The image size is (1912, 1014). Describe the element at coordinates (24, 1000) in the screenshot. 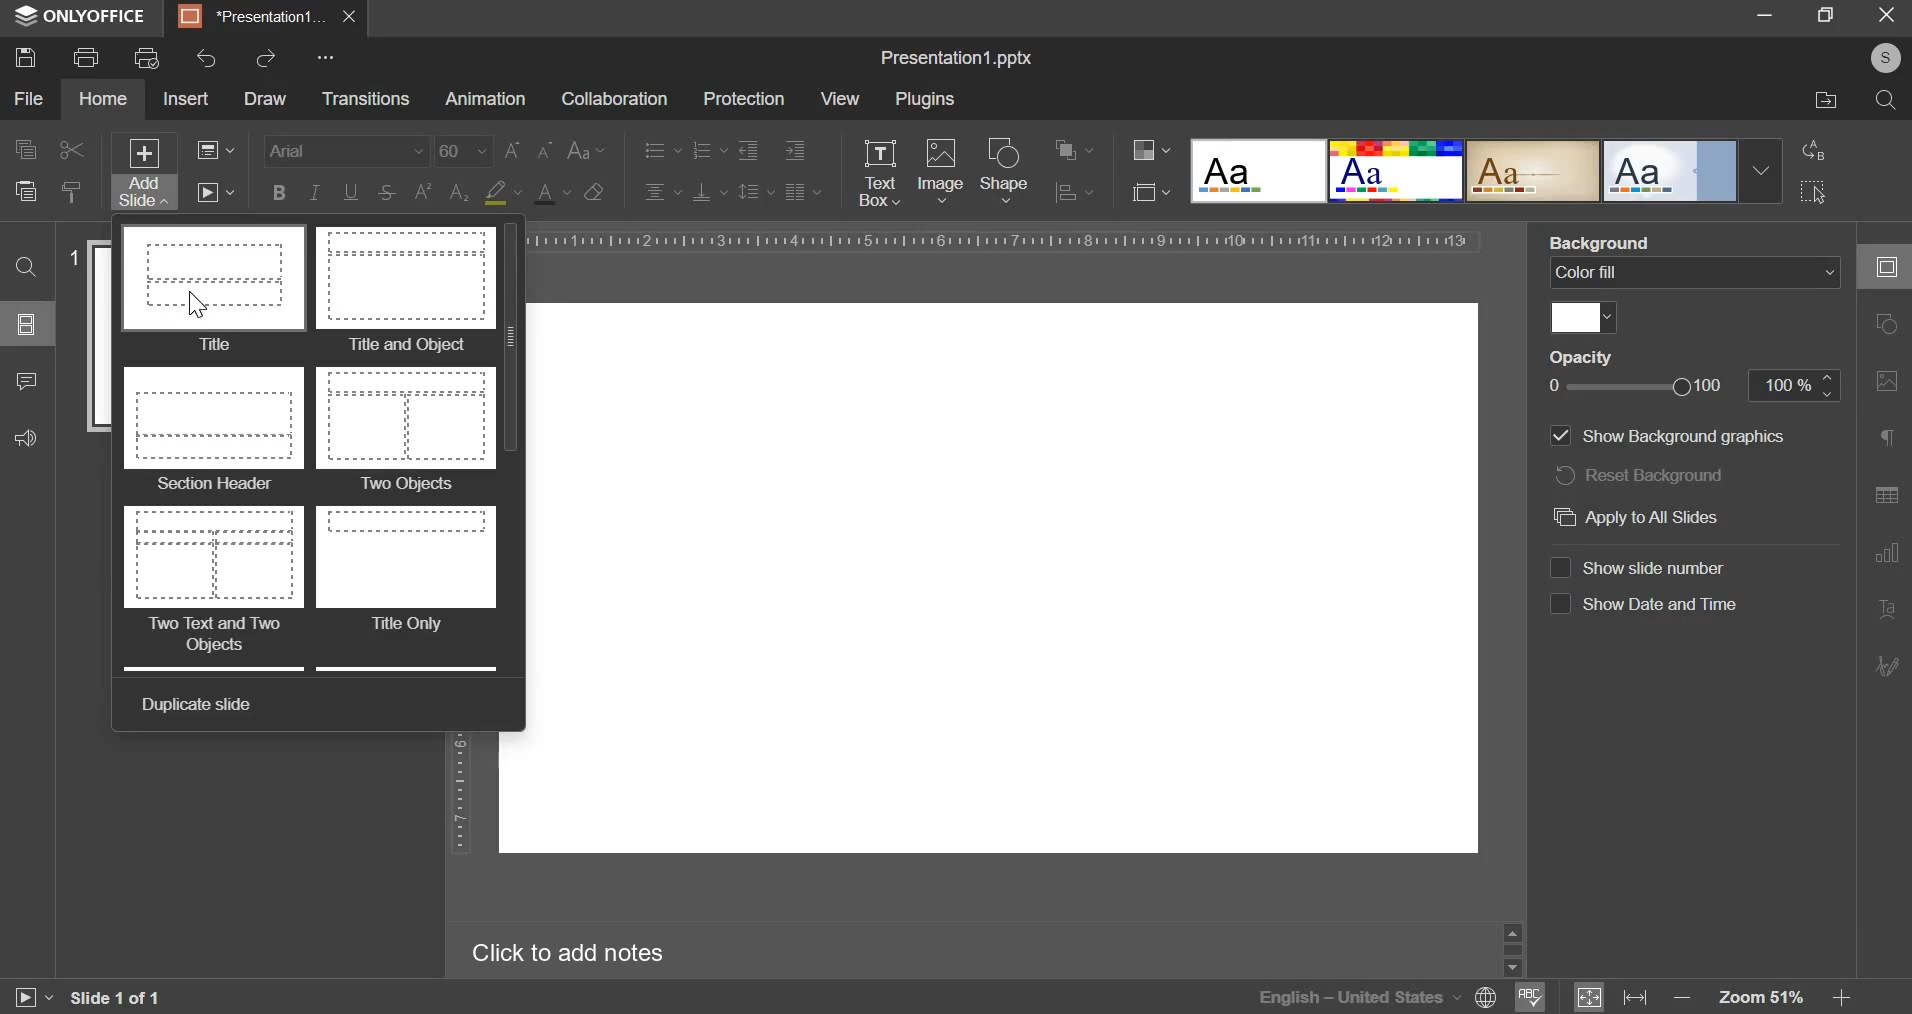

I see `start slide show` at that location.